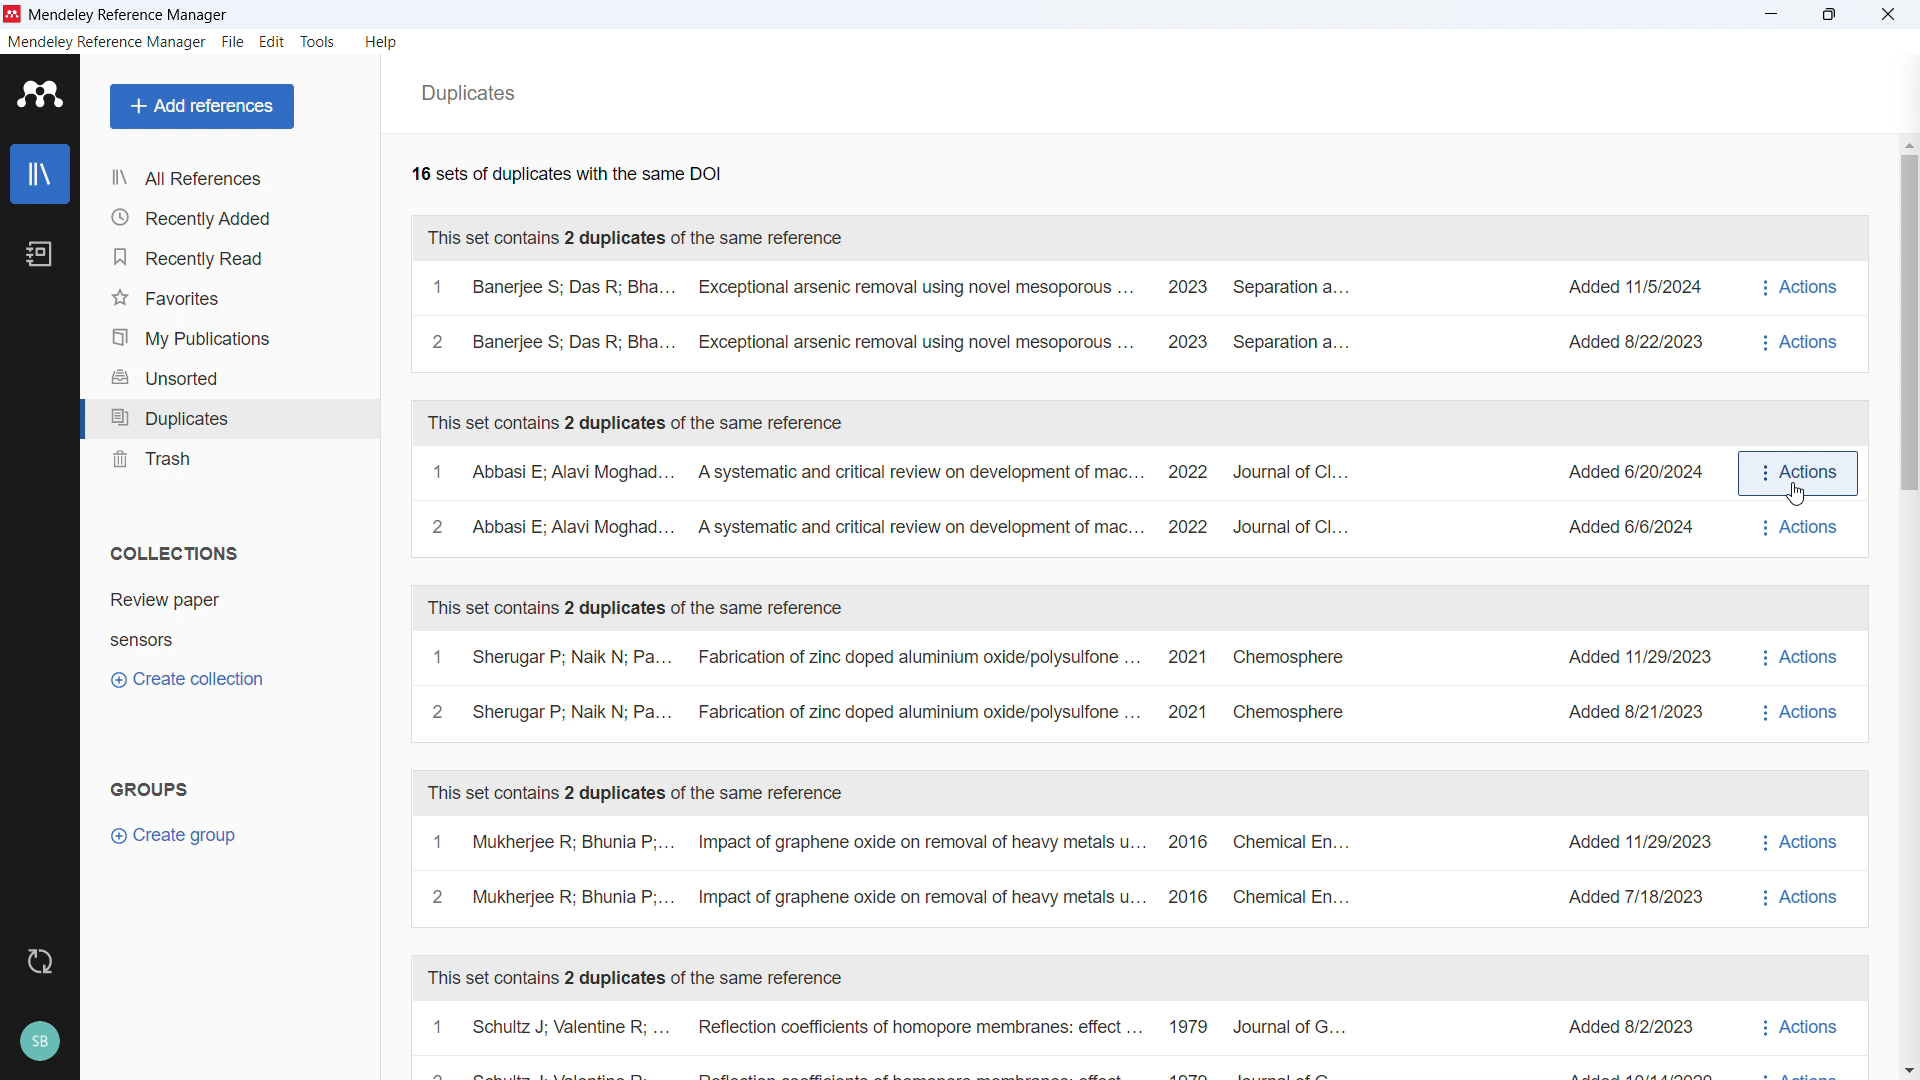  I want to click on help, so click(383, 42).